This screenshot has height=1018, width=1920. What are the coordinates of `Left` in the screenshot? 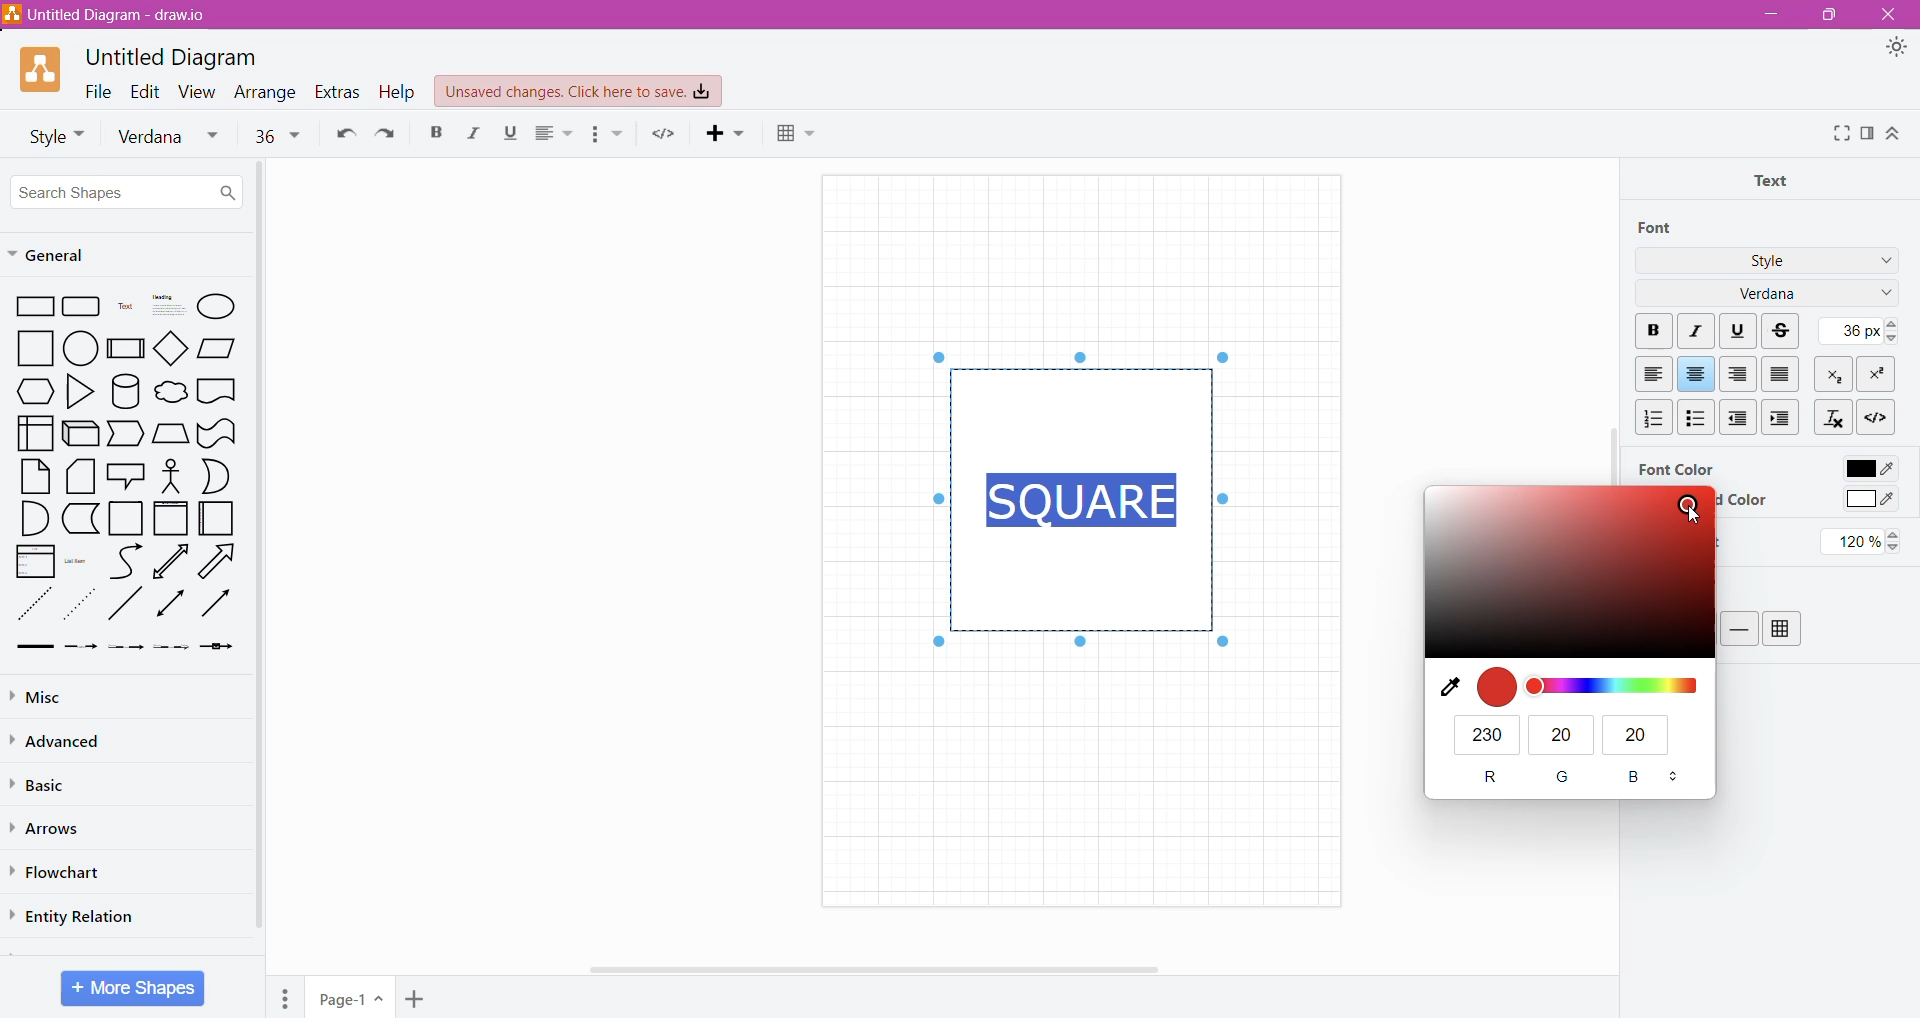 It's located at (1653, 374).